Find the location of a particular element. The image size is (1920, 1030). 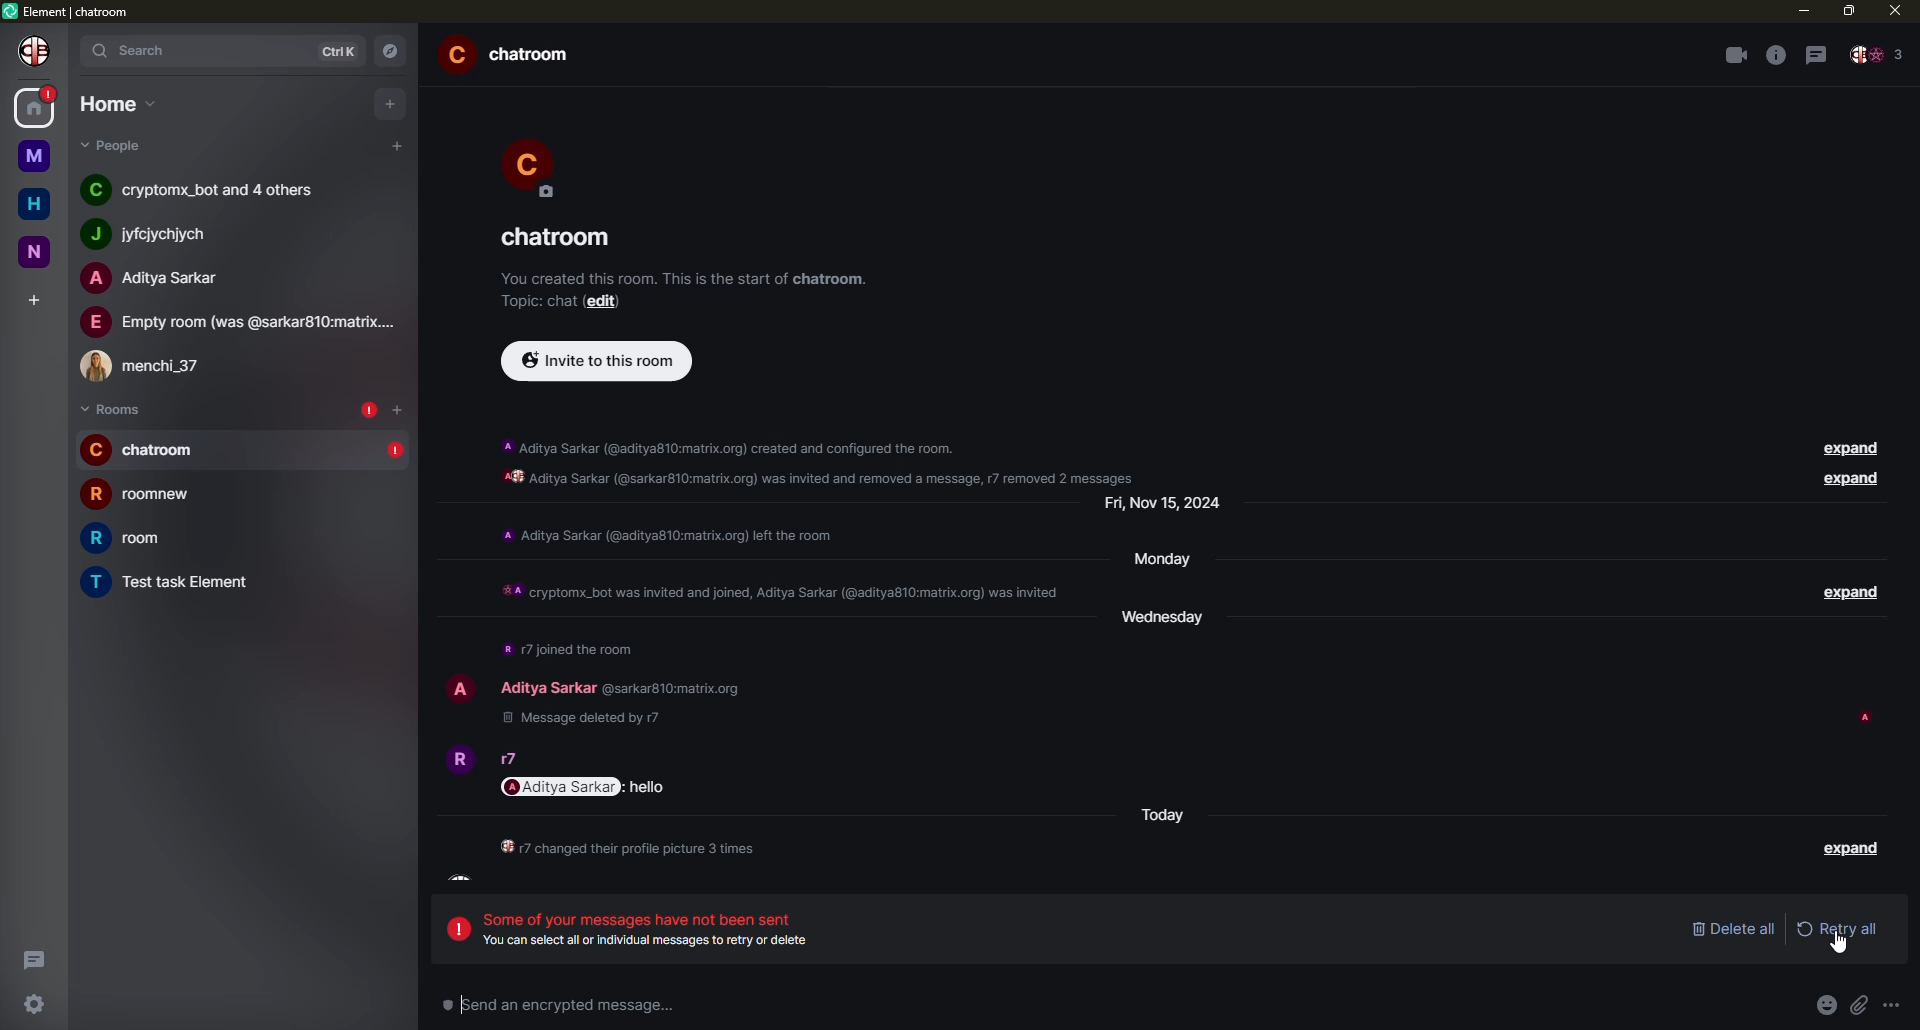

options is located at coordinates (1901, 1005).